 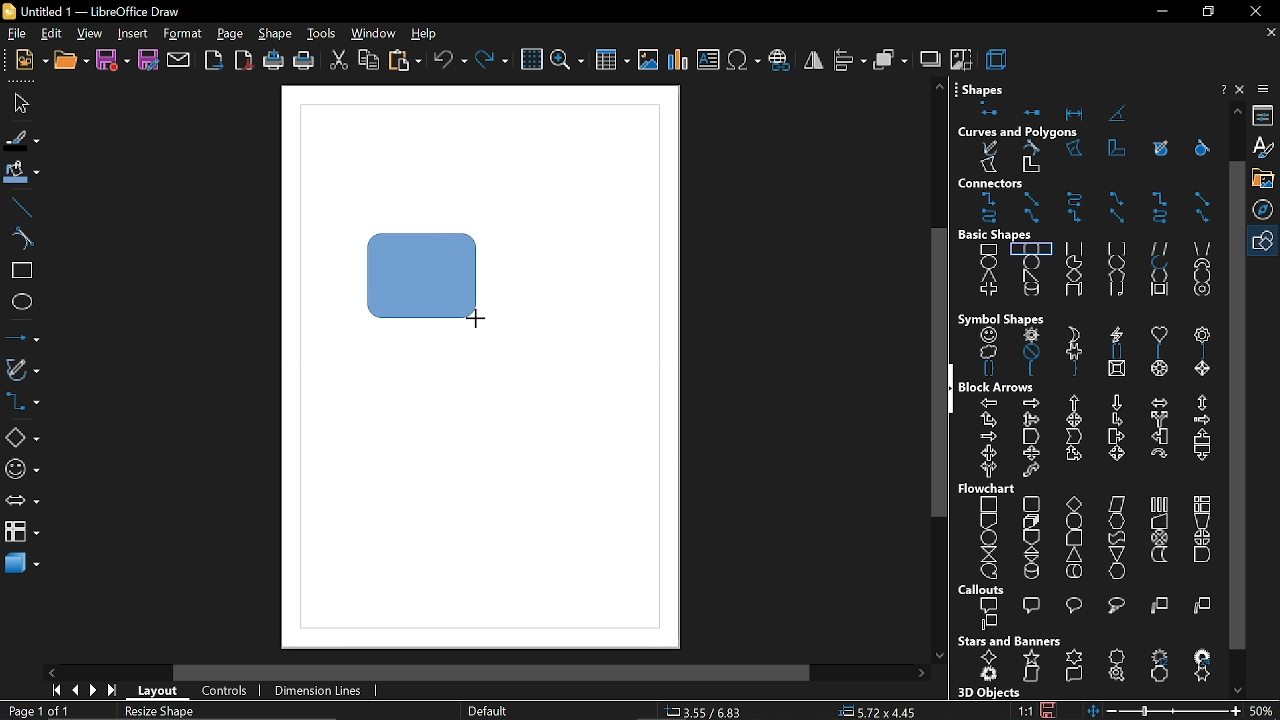 I want to click on fill color, so click(x=23, y=173).